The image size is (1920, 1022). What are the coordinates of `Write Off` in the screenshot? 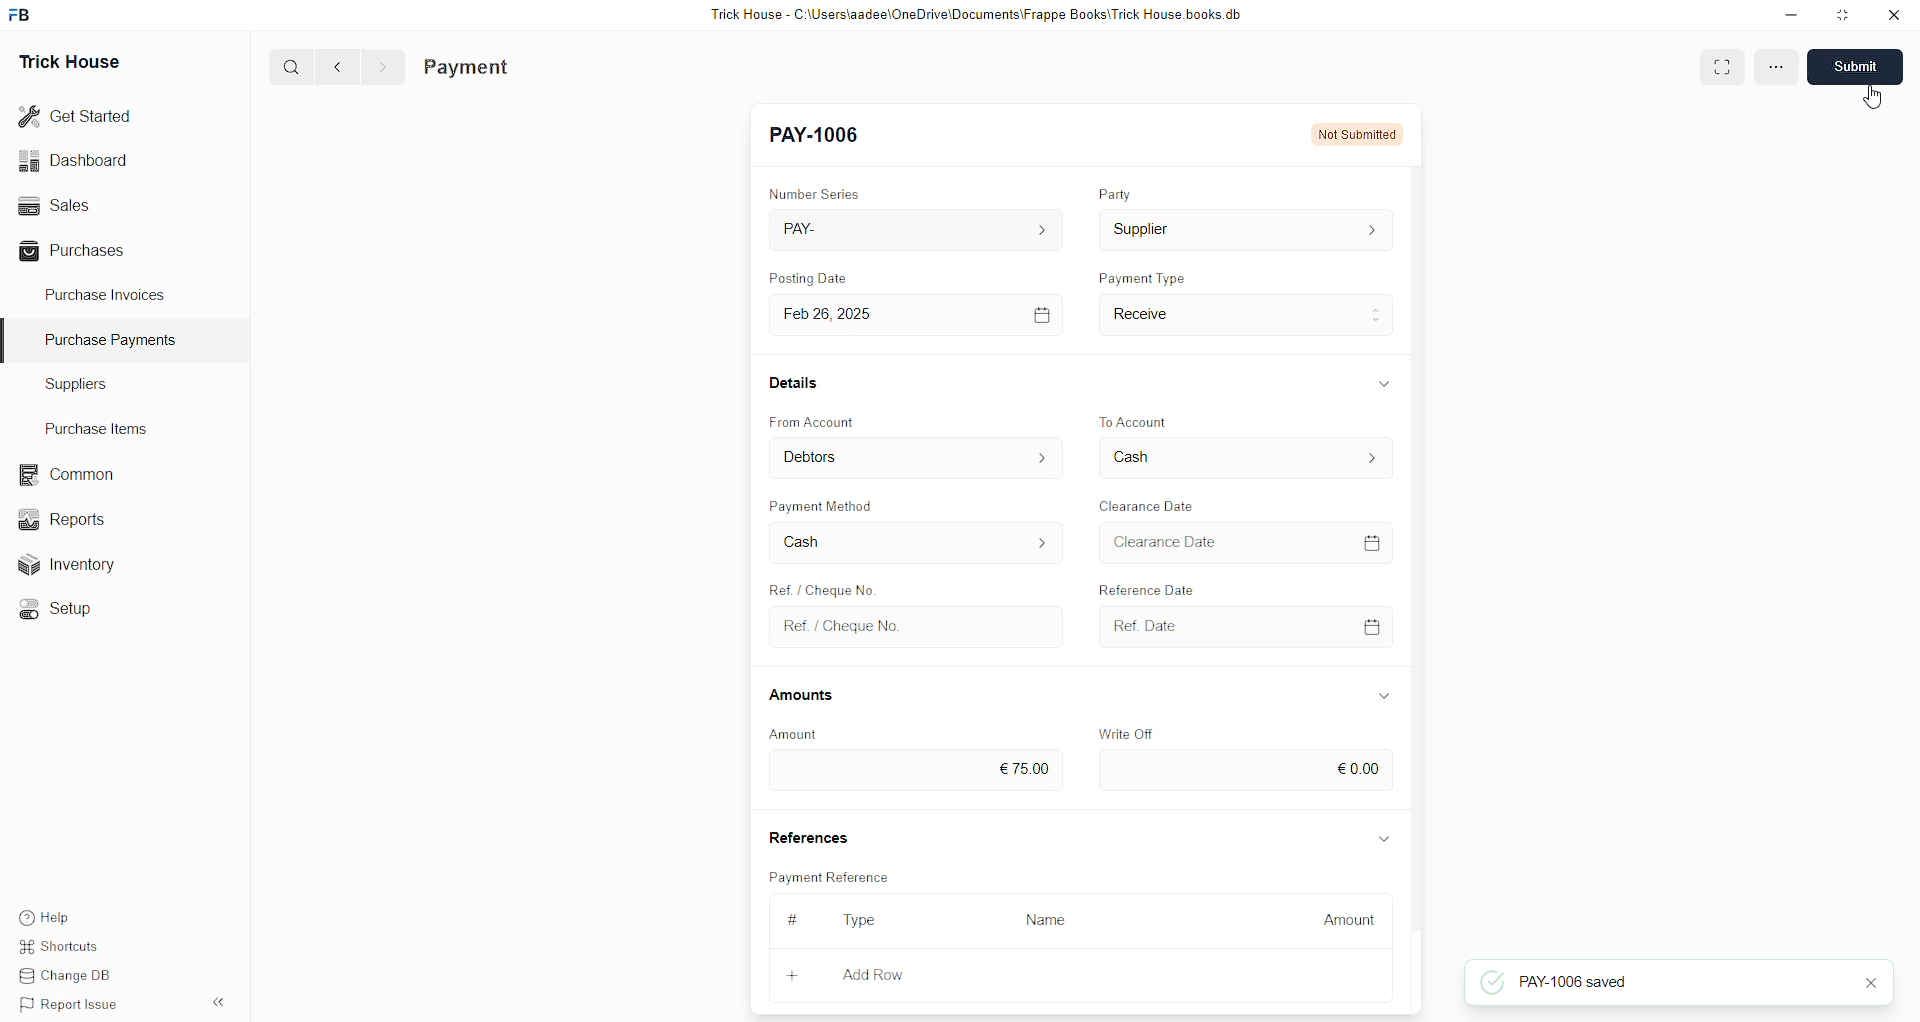 It's located at (1127, 729).